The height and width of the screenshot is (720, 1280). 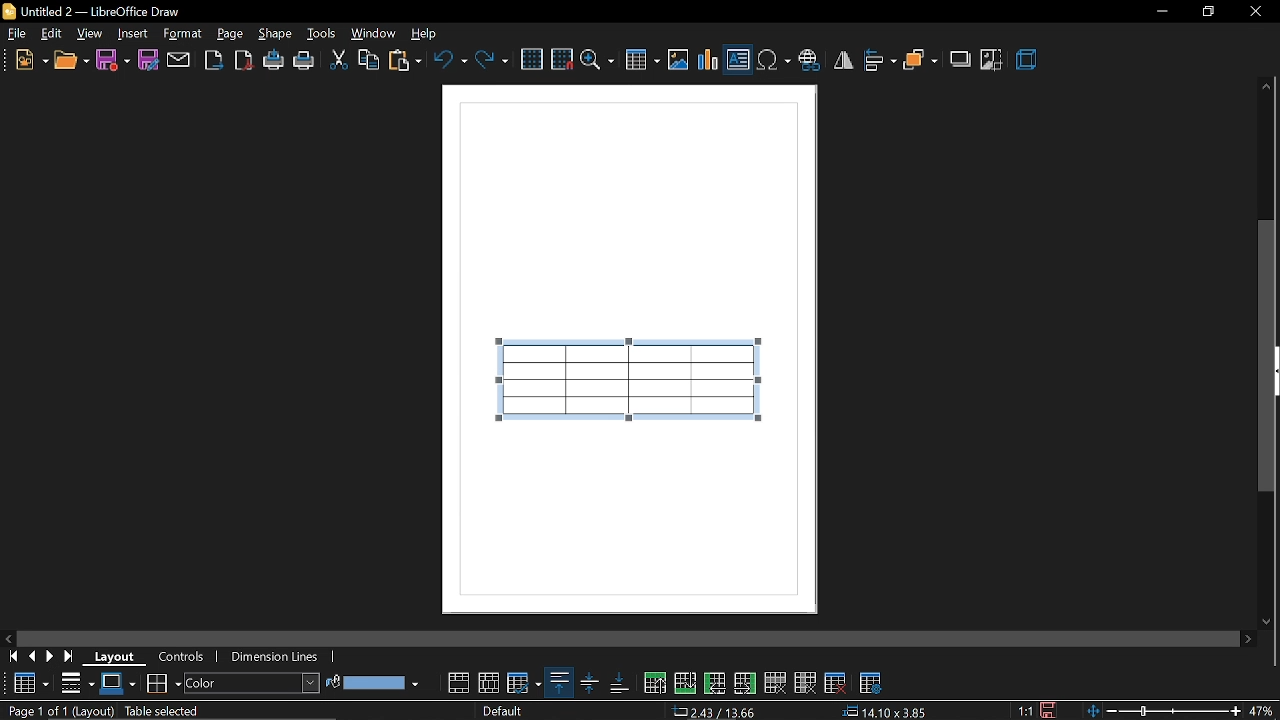 What do you see at coordinates (118, 683) in the screenshot?
I see `border color` at bounding box center [118, 683].